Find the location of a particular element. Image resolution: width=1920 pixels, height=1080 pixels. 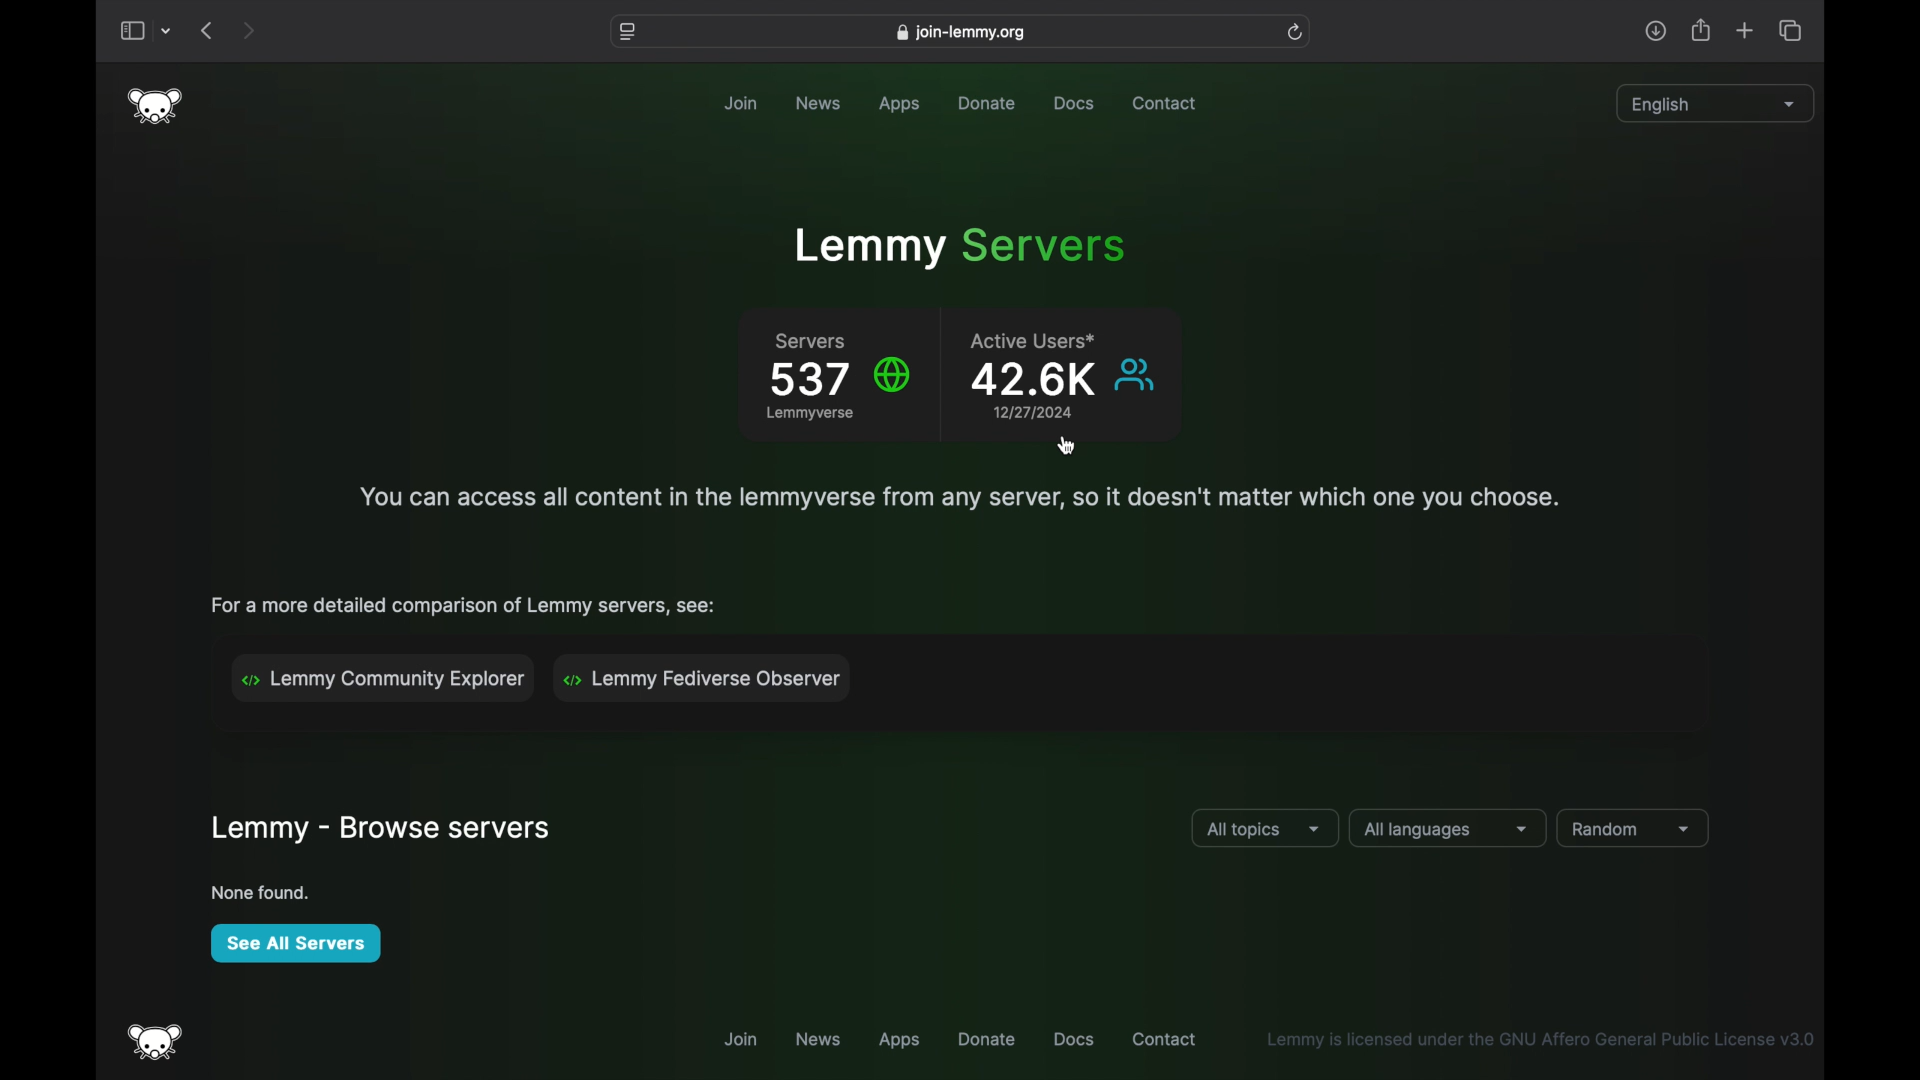

lemmy icon is located at coordinates (156, 1042).